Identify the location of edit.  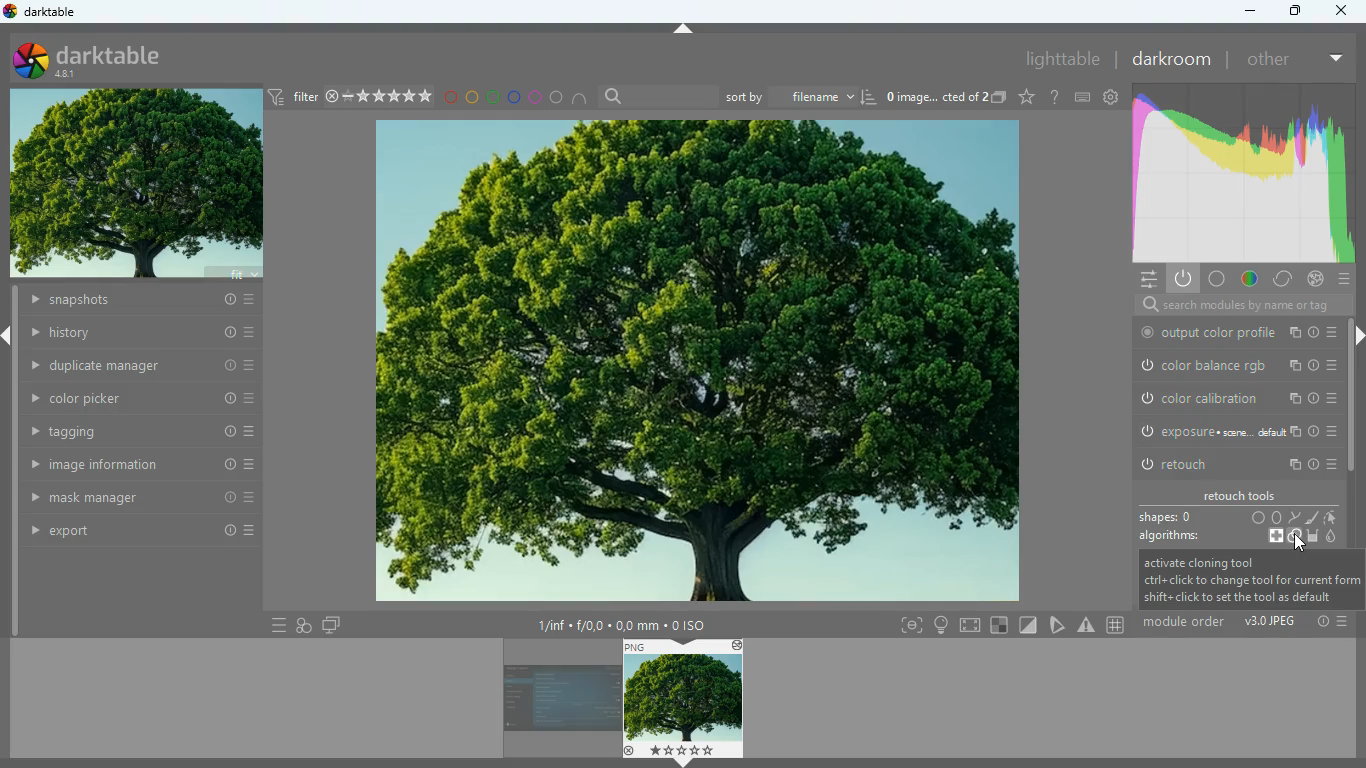
(1058, 625).